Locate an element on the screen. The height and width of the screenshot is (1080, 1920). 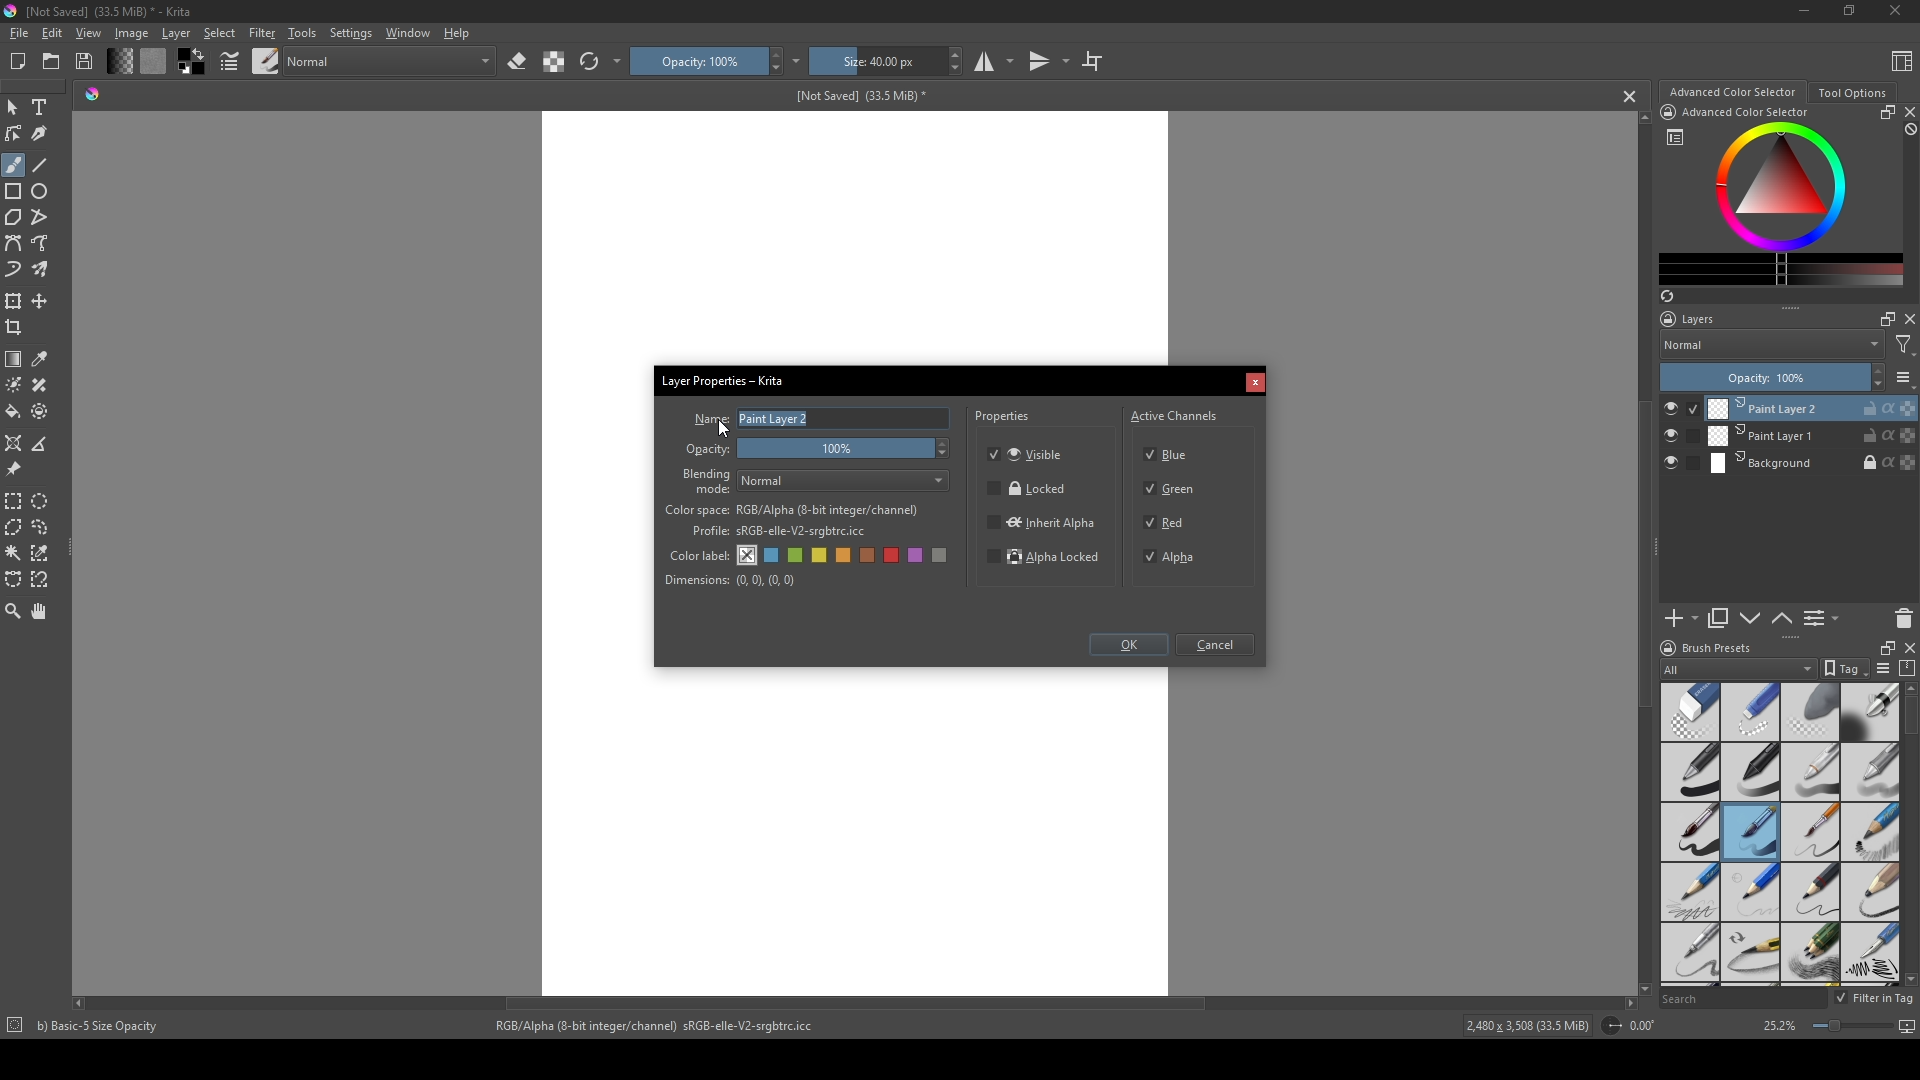
0.00 is located at coordinates (1648, 1026).